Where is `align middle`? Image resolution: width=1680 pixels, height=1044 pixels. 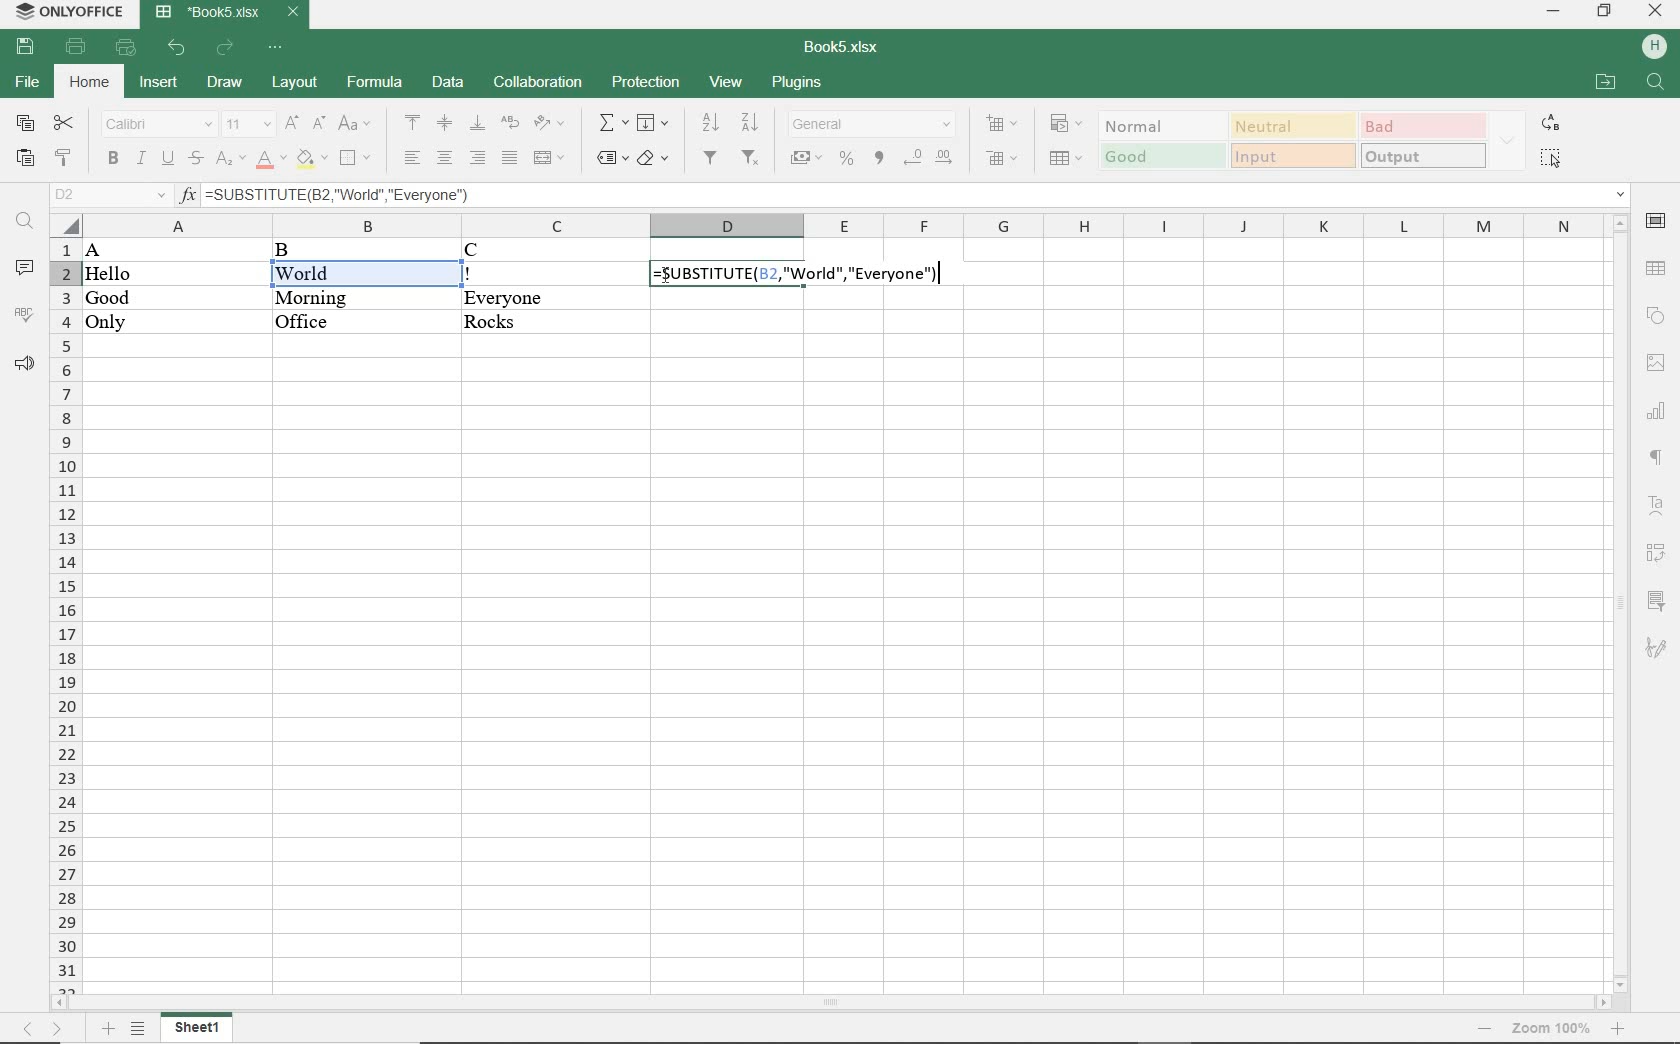
align middle is located at coordinates (445, 125).